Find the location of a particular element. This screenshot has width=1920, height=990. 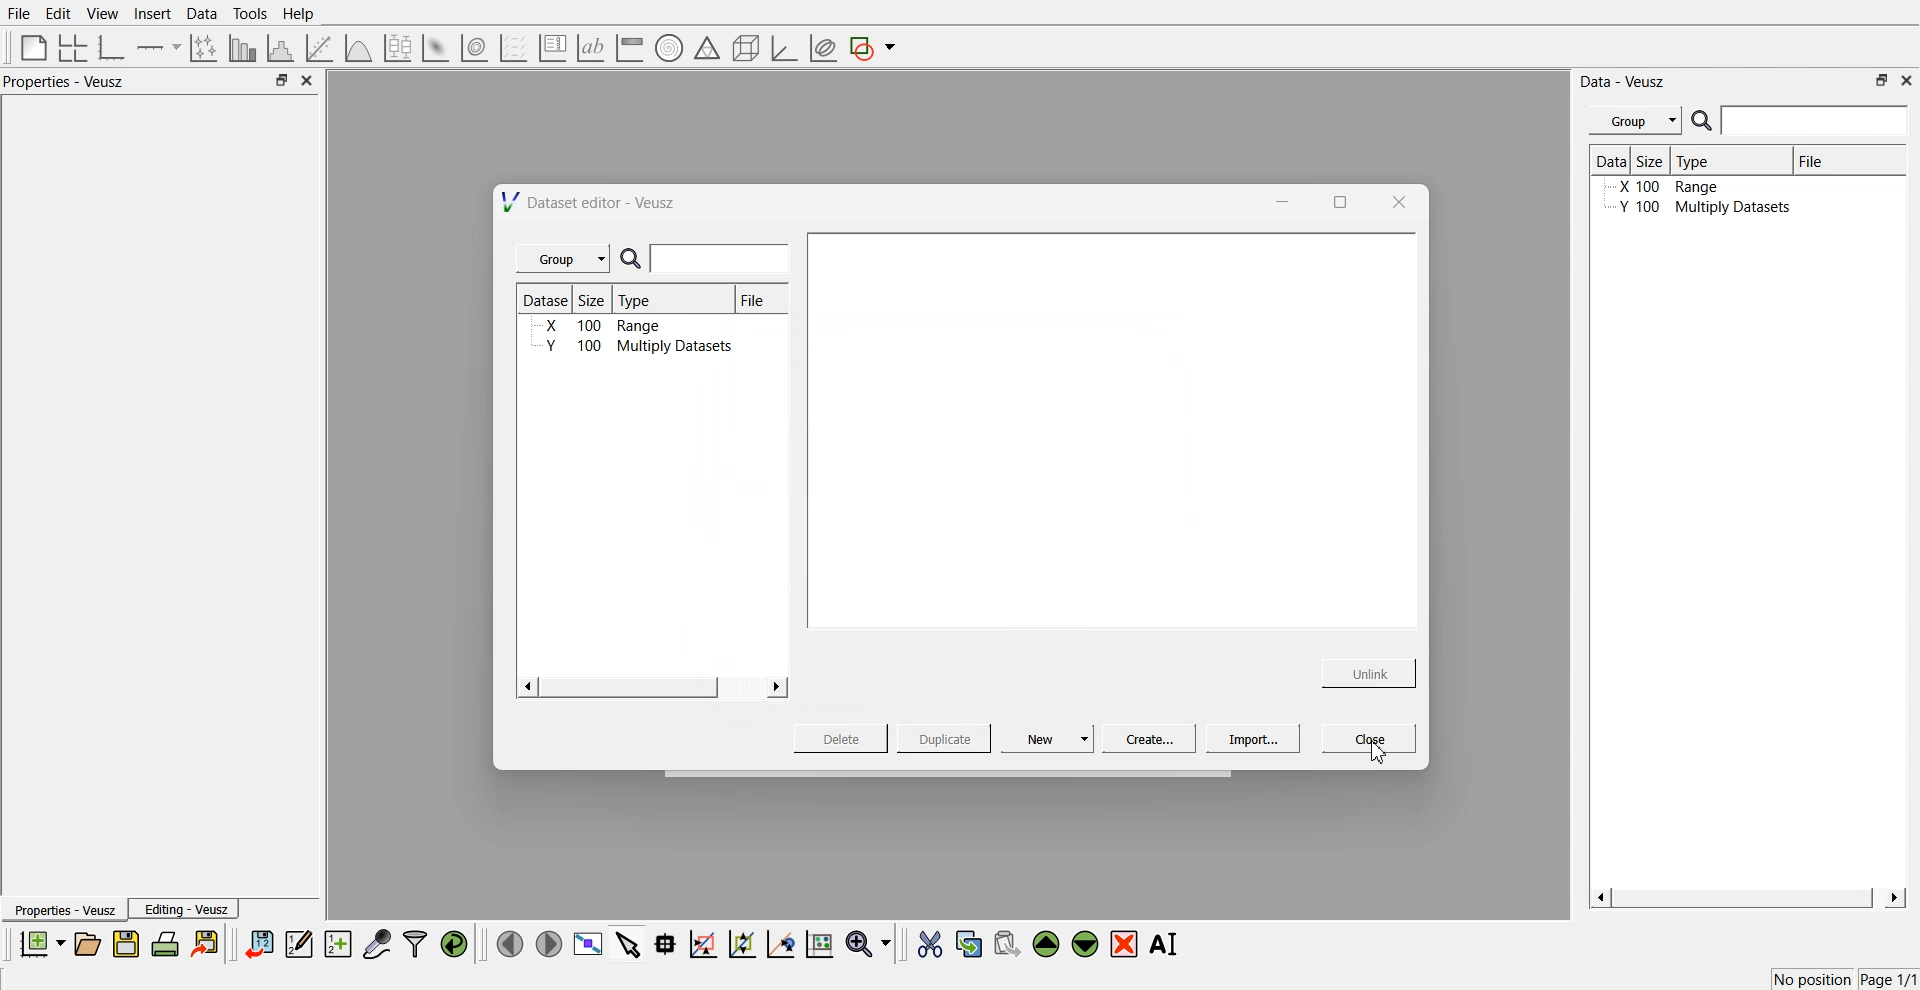

base graphs is located at coordinates (113, 47).